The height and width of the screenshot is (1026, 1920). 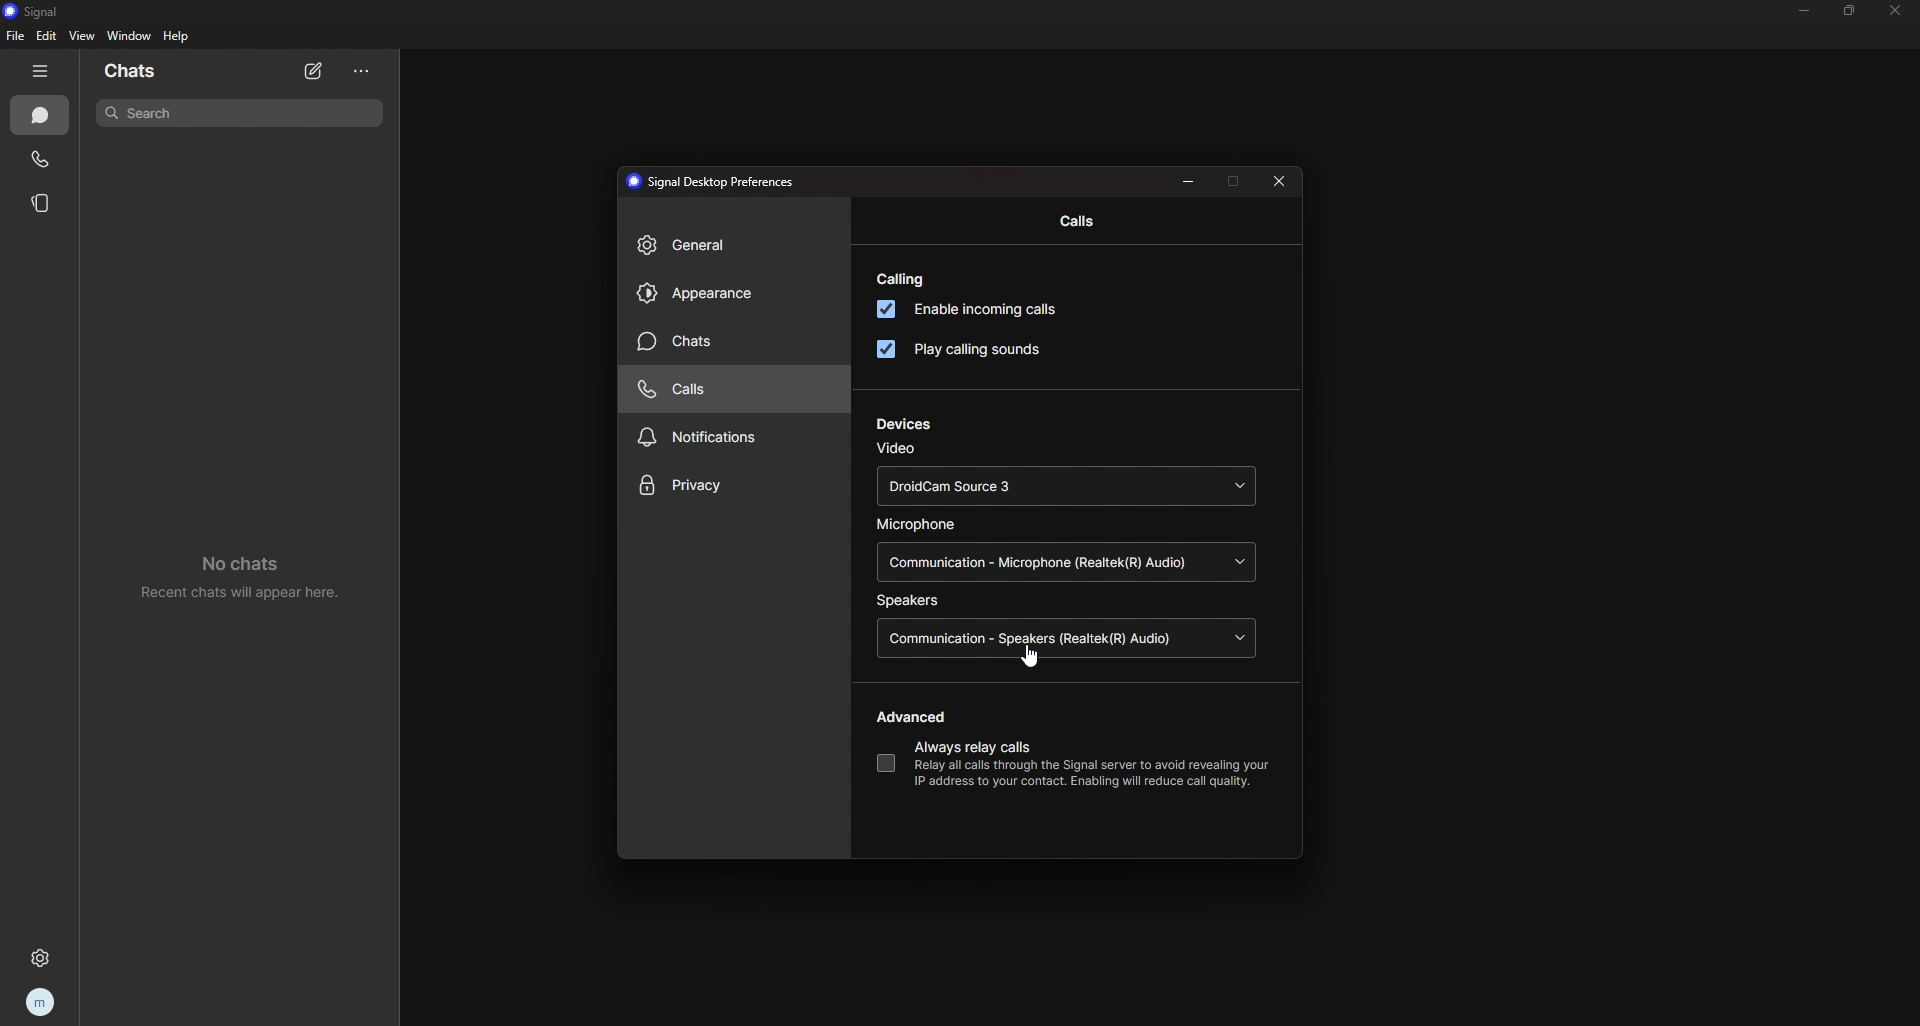 What do you see at coordinates (885, 764) in the screenshot?
I see `always relay calls toggle` at bounding box center [885, 764].